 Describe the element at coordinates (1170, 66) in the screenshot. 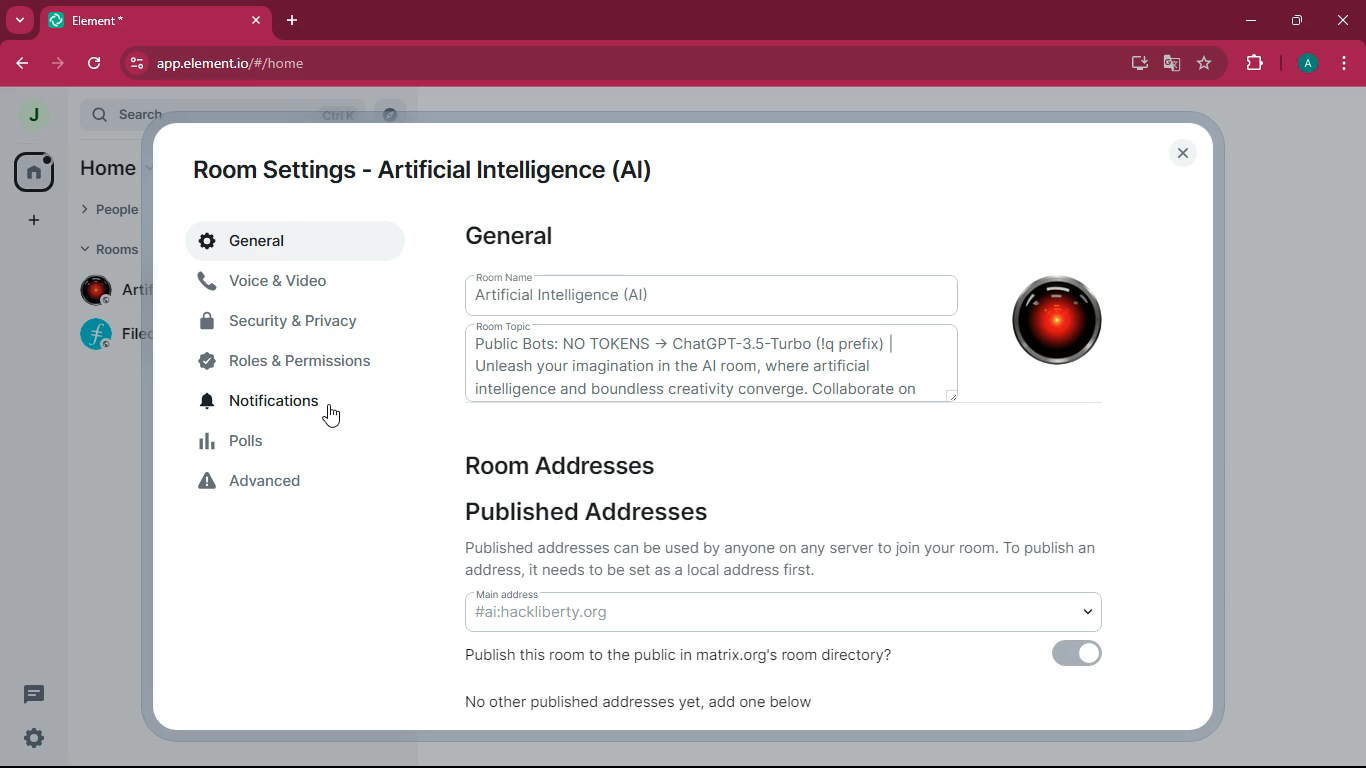

I see `google translate` at that location.